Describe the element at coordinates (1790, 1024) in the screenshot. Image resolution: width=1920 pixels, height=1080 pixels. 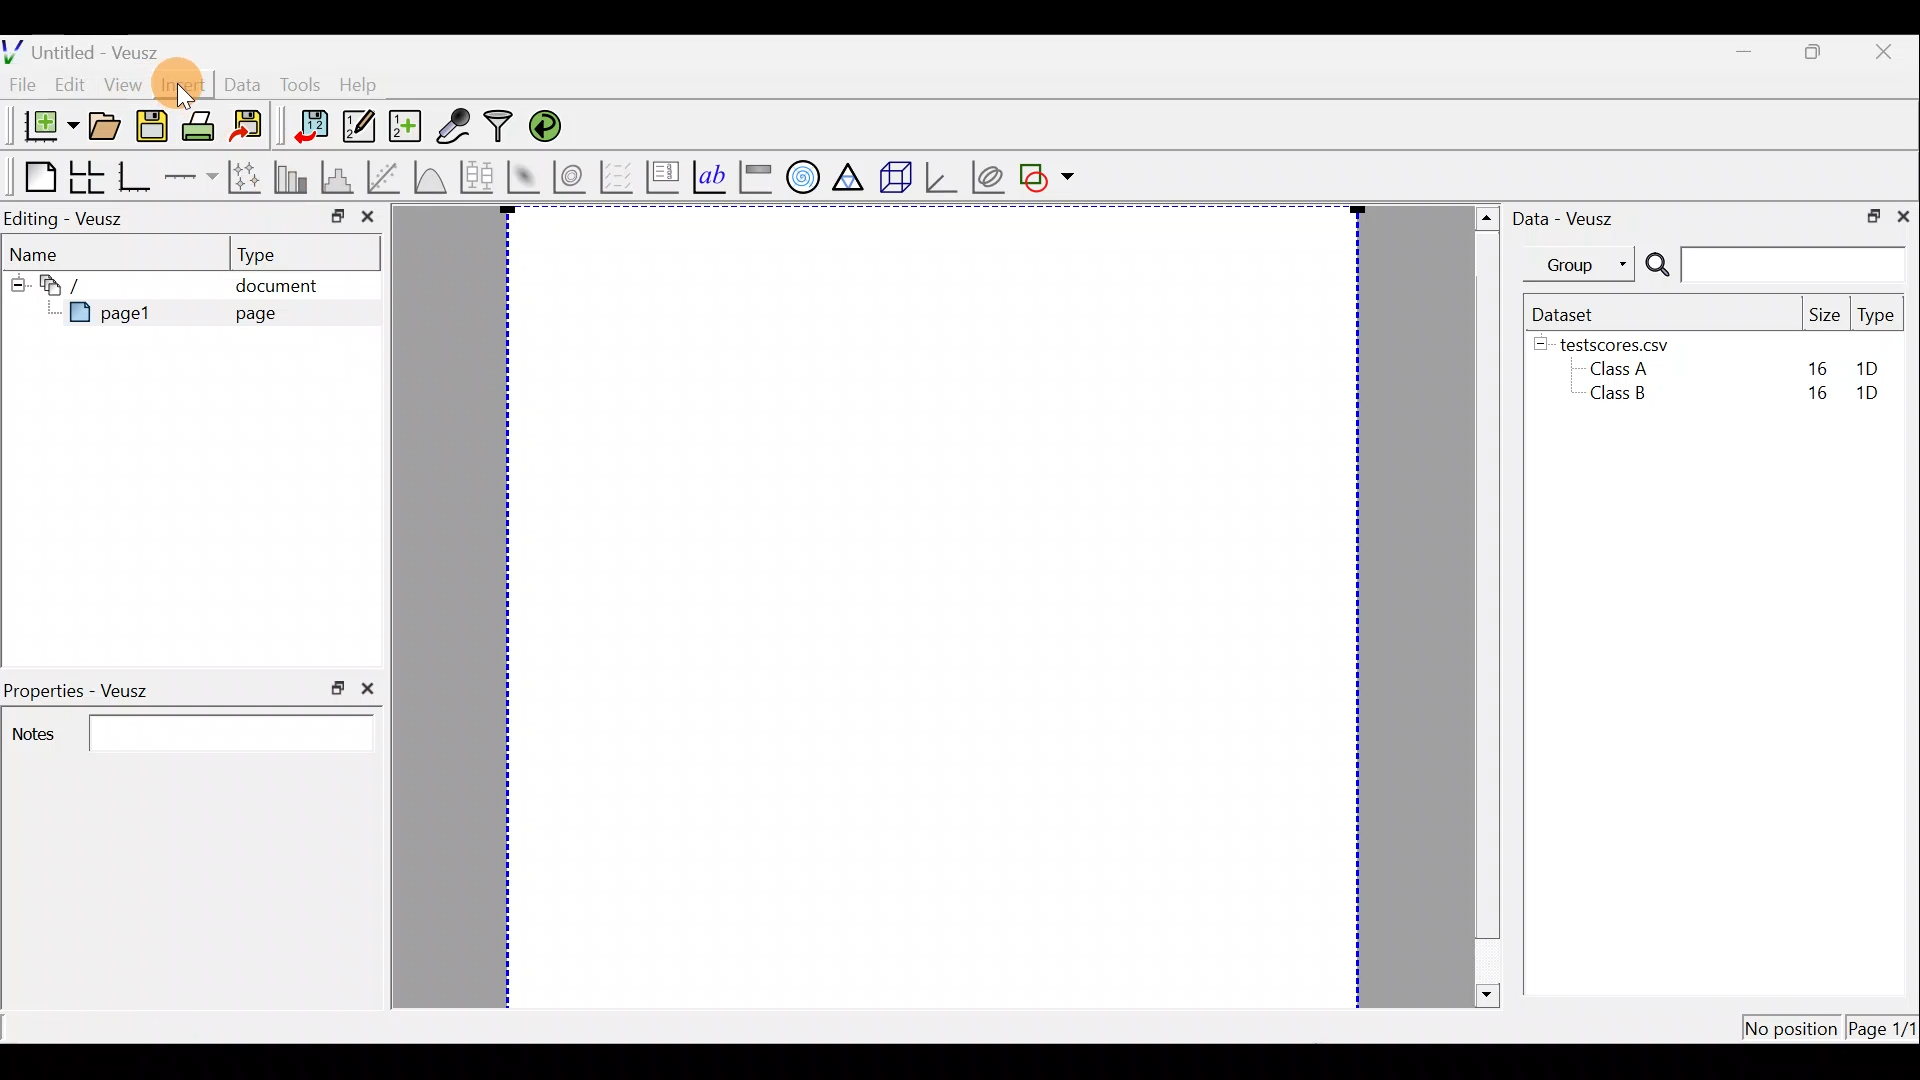
I see `No position` at that location.